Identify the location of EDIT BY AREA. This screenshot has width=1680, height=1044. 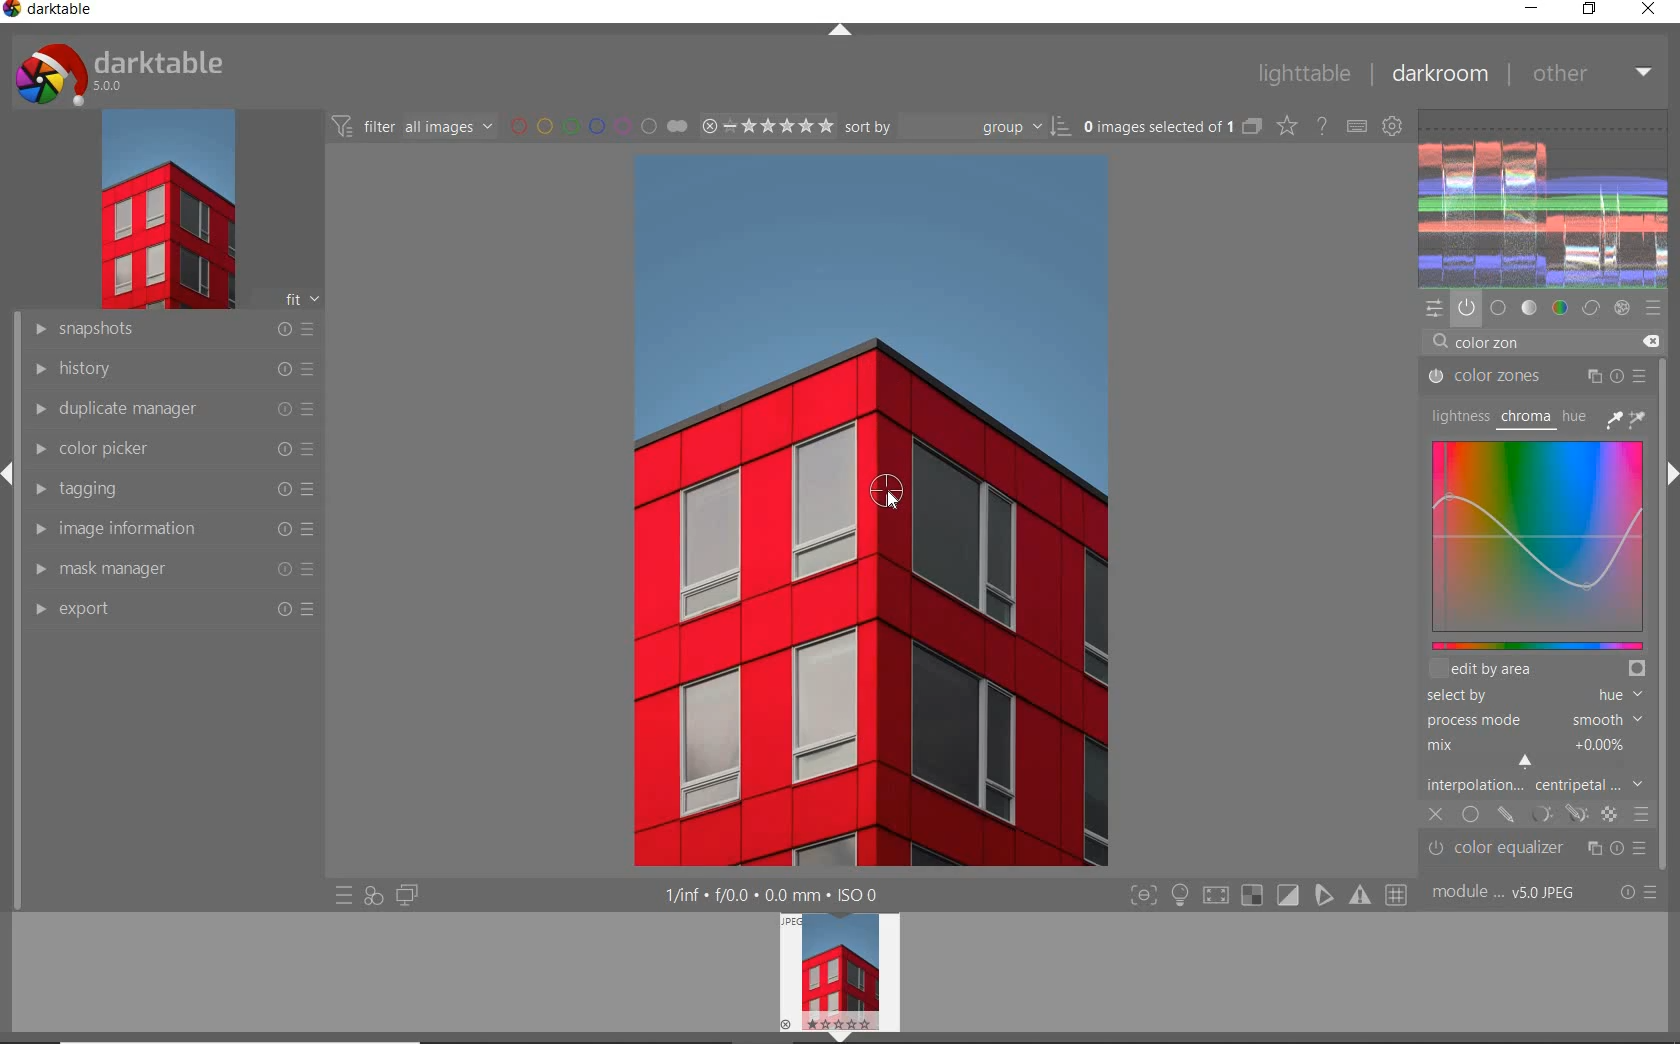
(1537, 670).